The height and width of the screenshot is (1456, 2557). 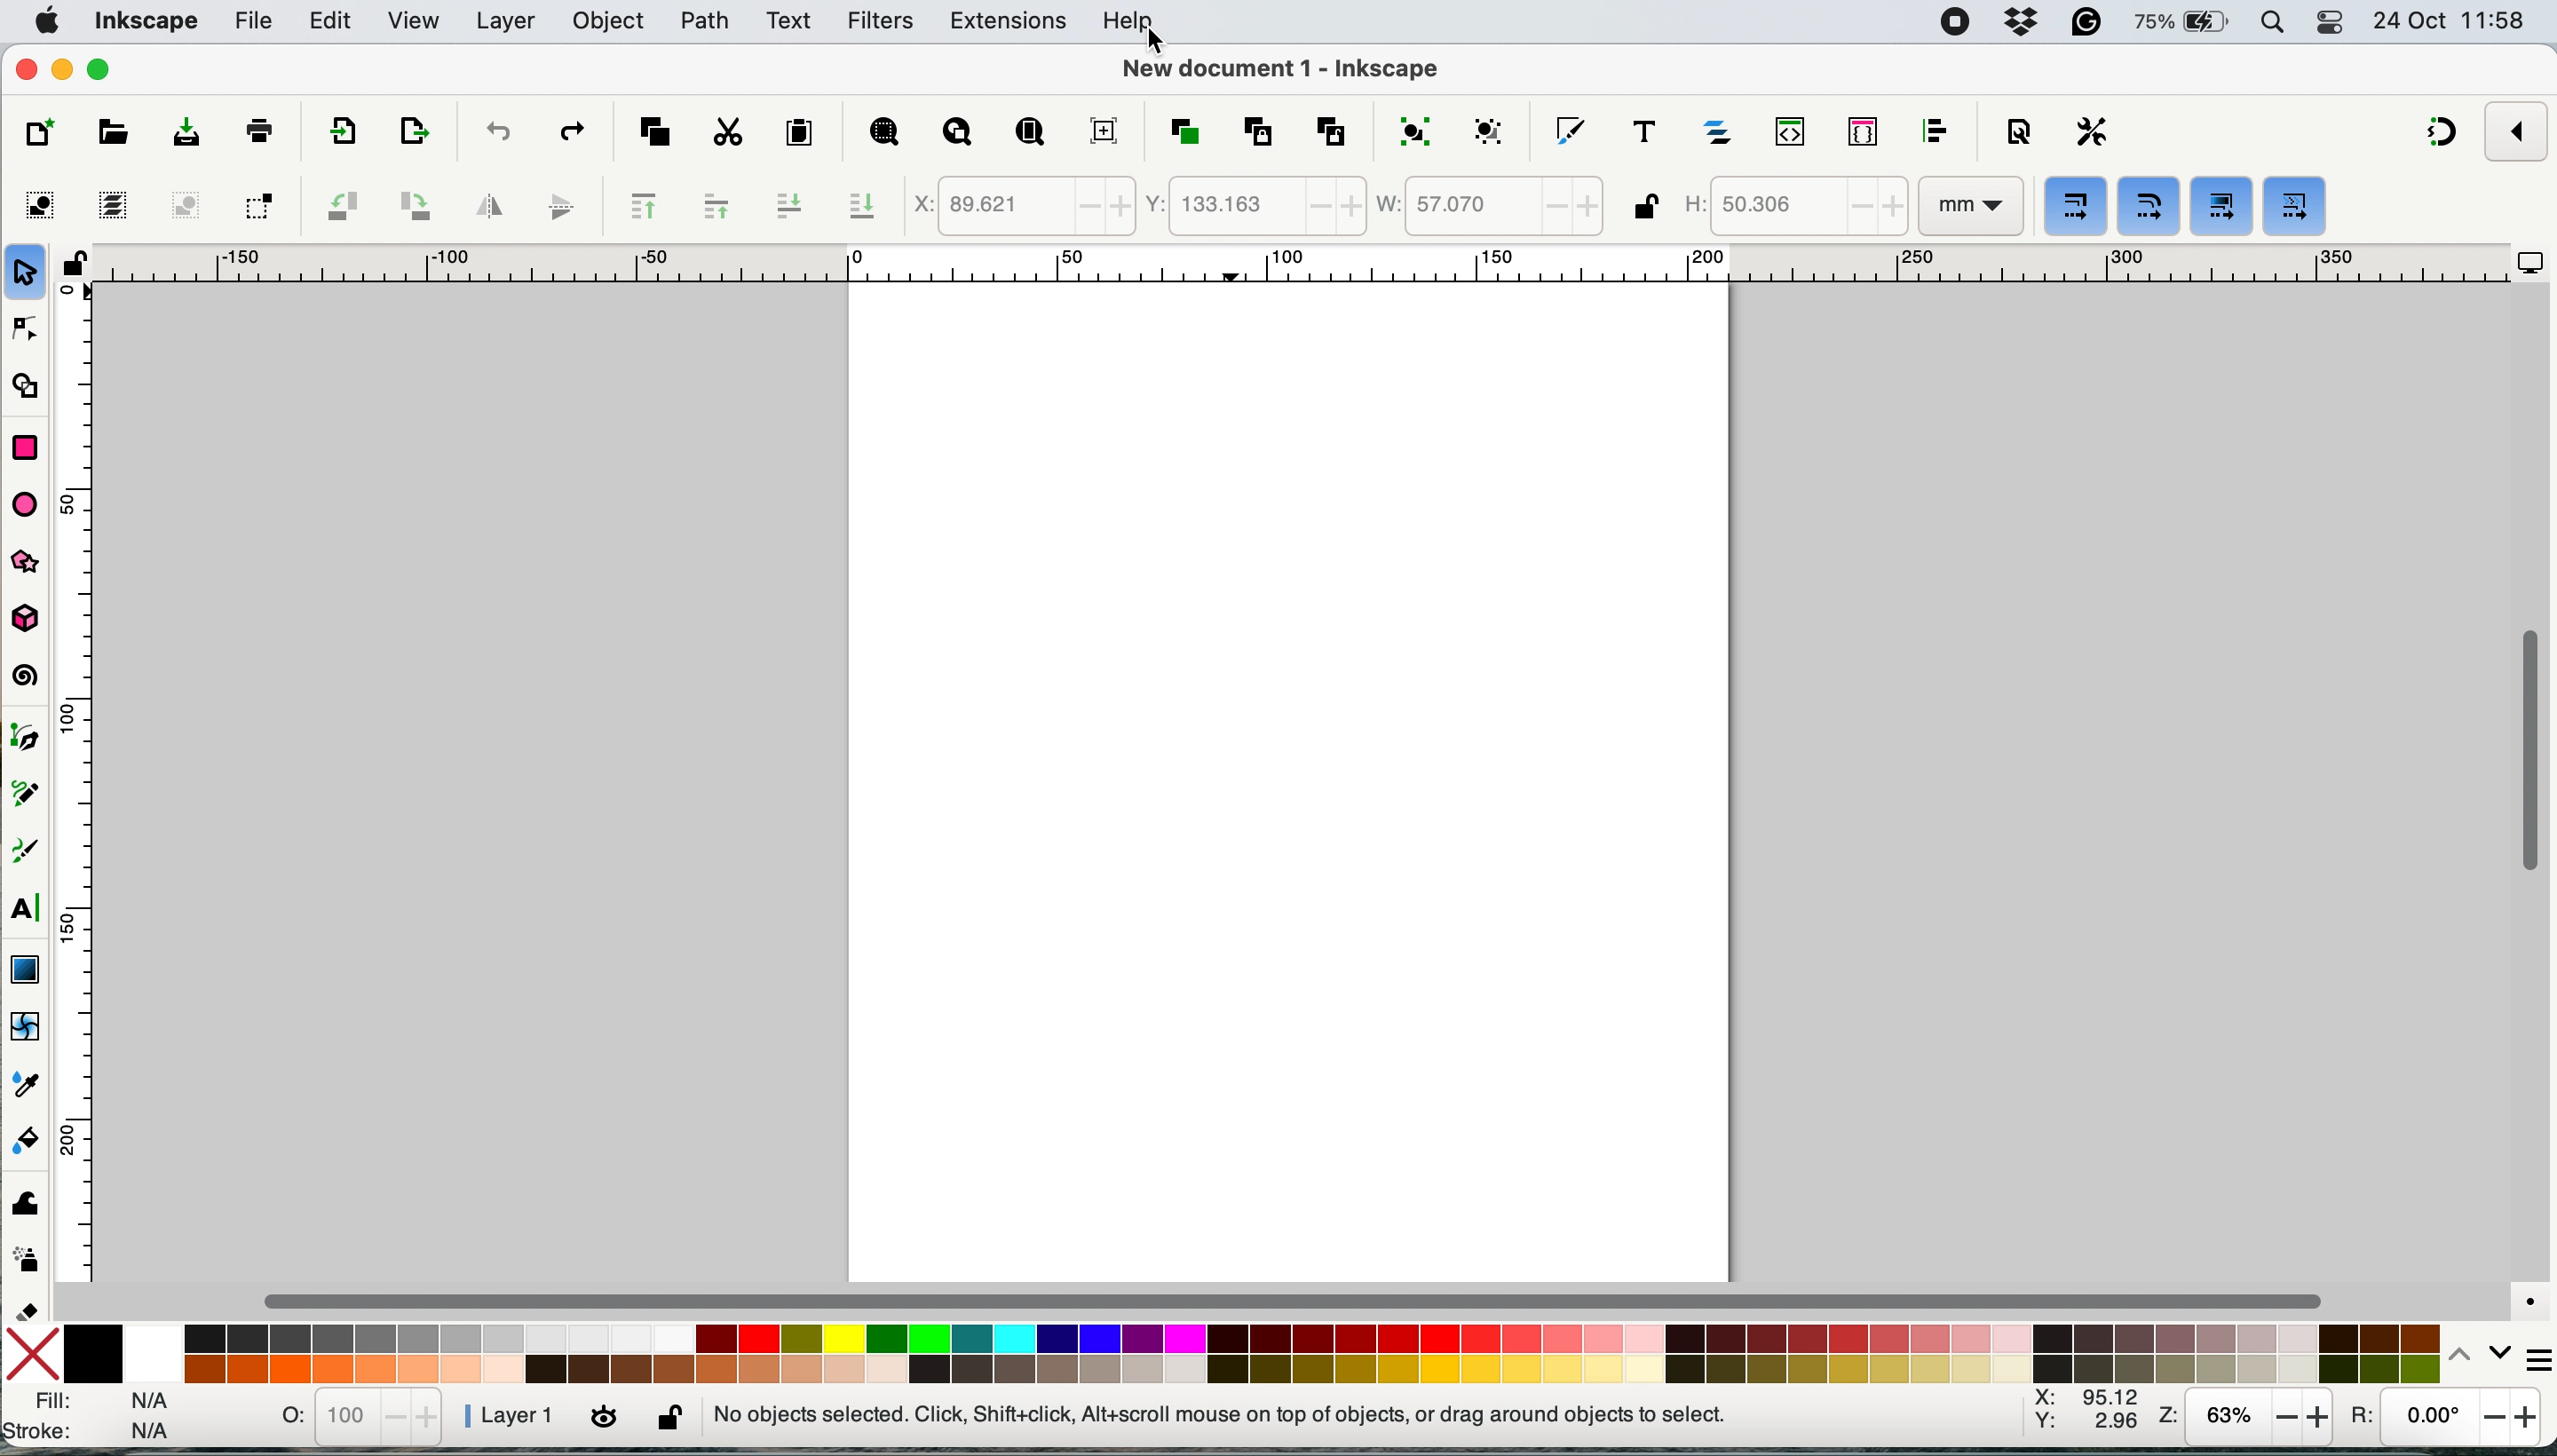 What do you see at coordinates (568, 131) in the screenshot?
I see `redo` at bounding box center [568, 131].